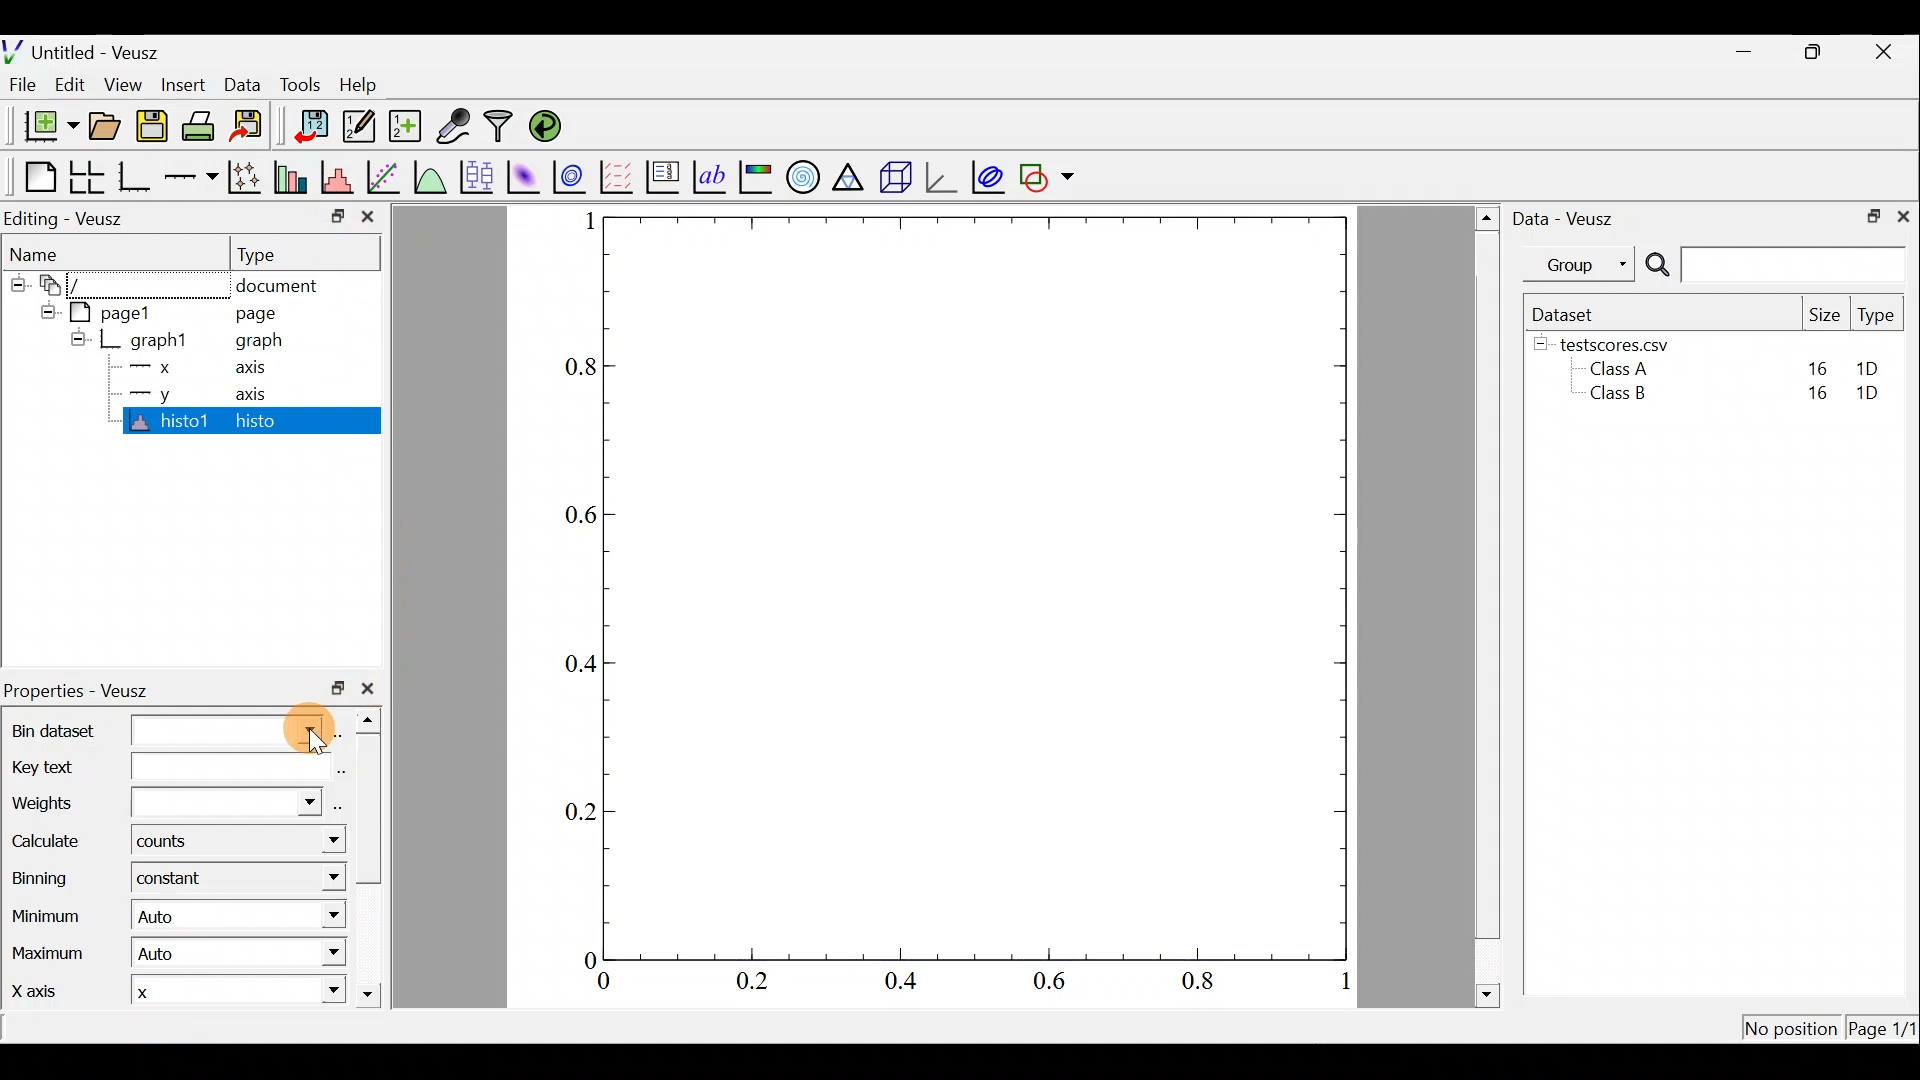 Image resolution: width=1920 pixels, height=1080 pixels. Describe the element at coordinates (148, 393) in the screenshot. I see `y` at that location.